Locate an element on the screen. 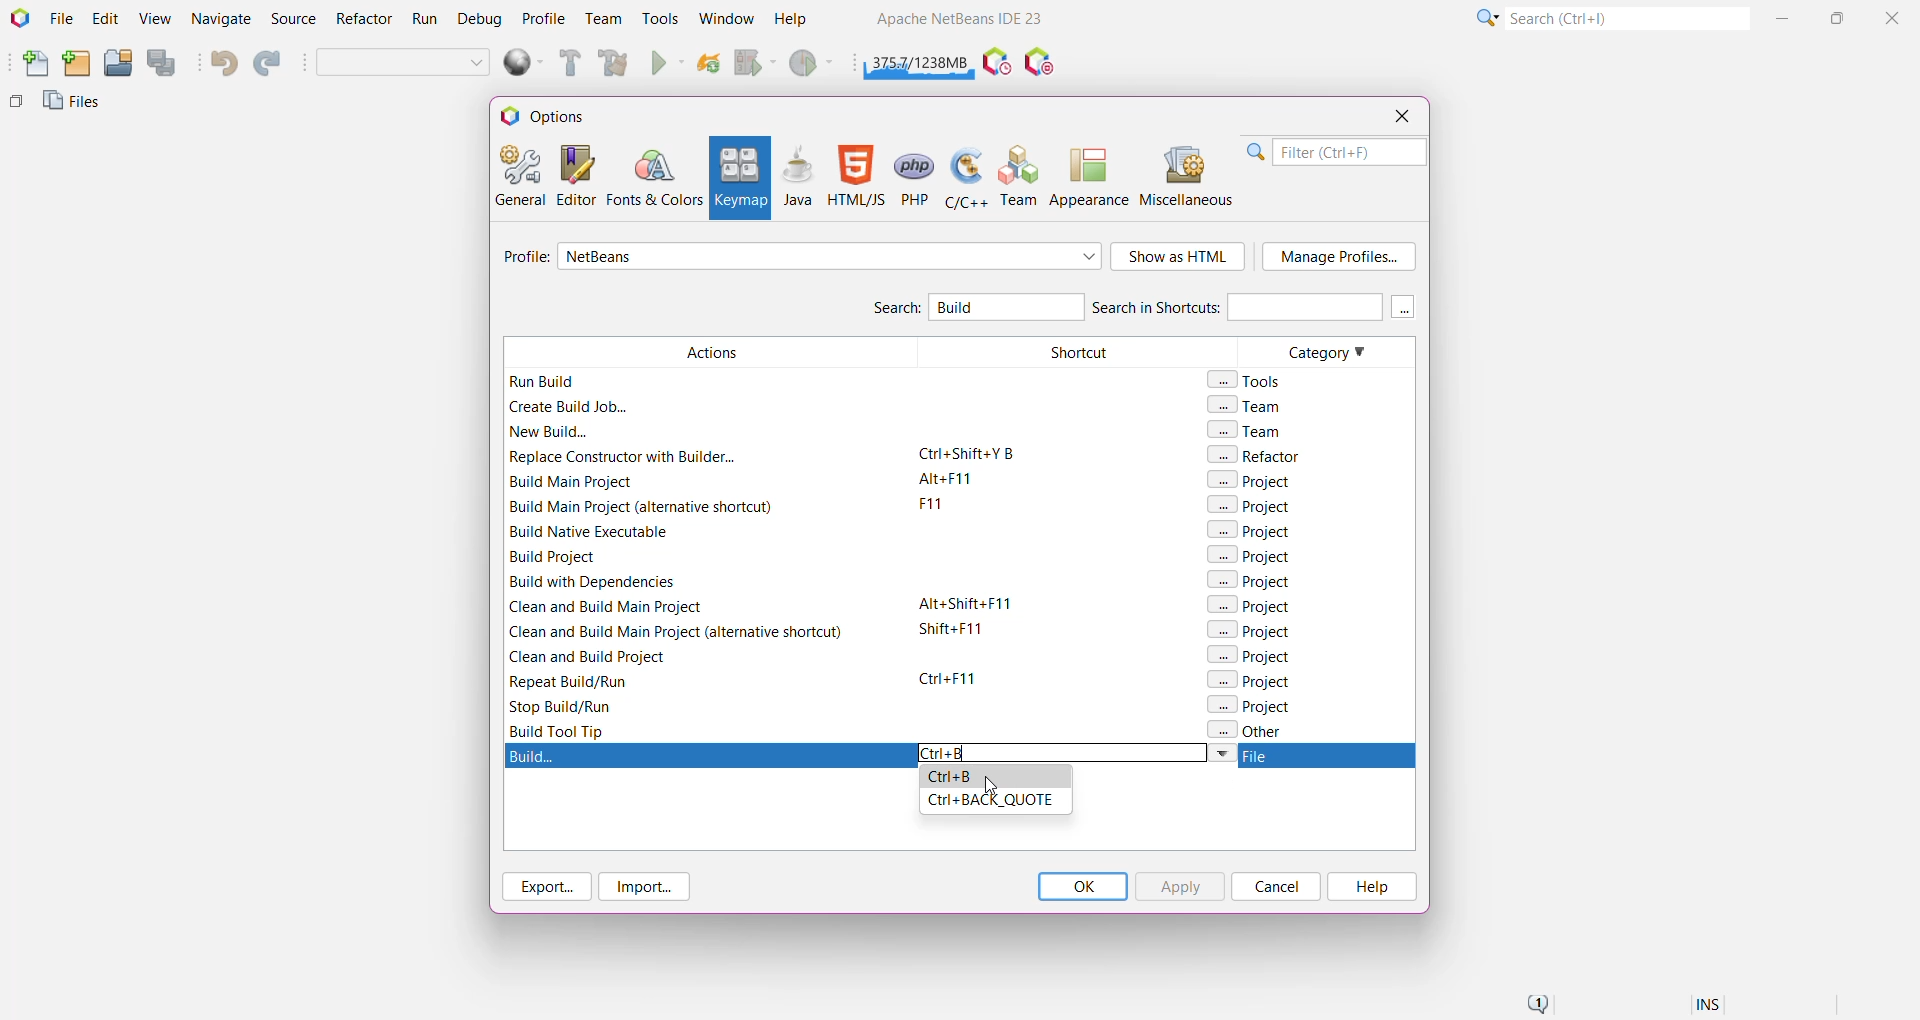 Image resolution: width=1920 pixels, height=1020 pixels. Miscellaneous is located at coordinates (1189, 176).